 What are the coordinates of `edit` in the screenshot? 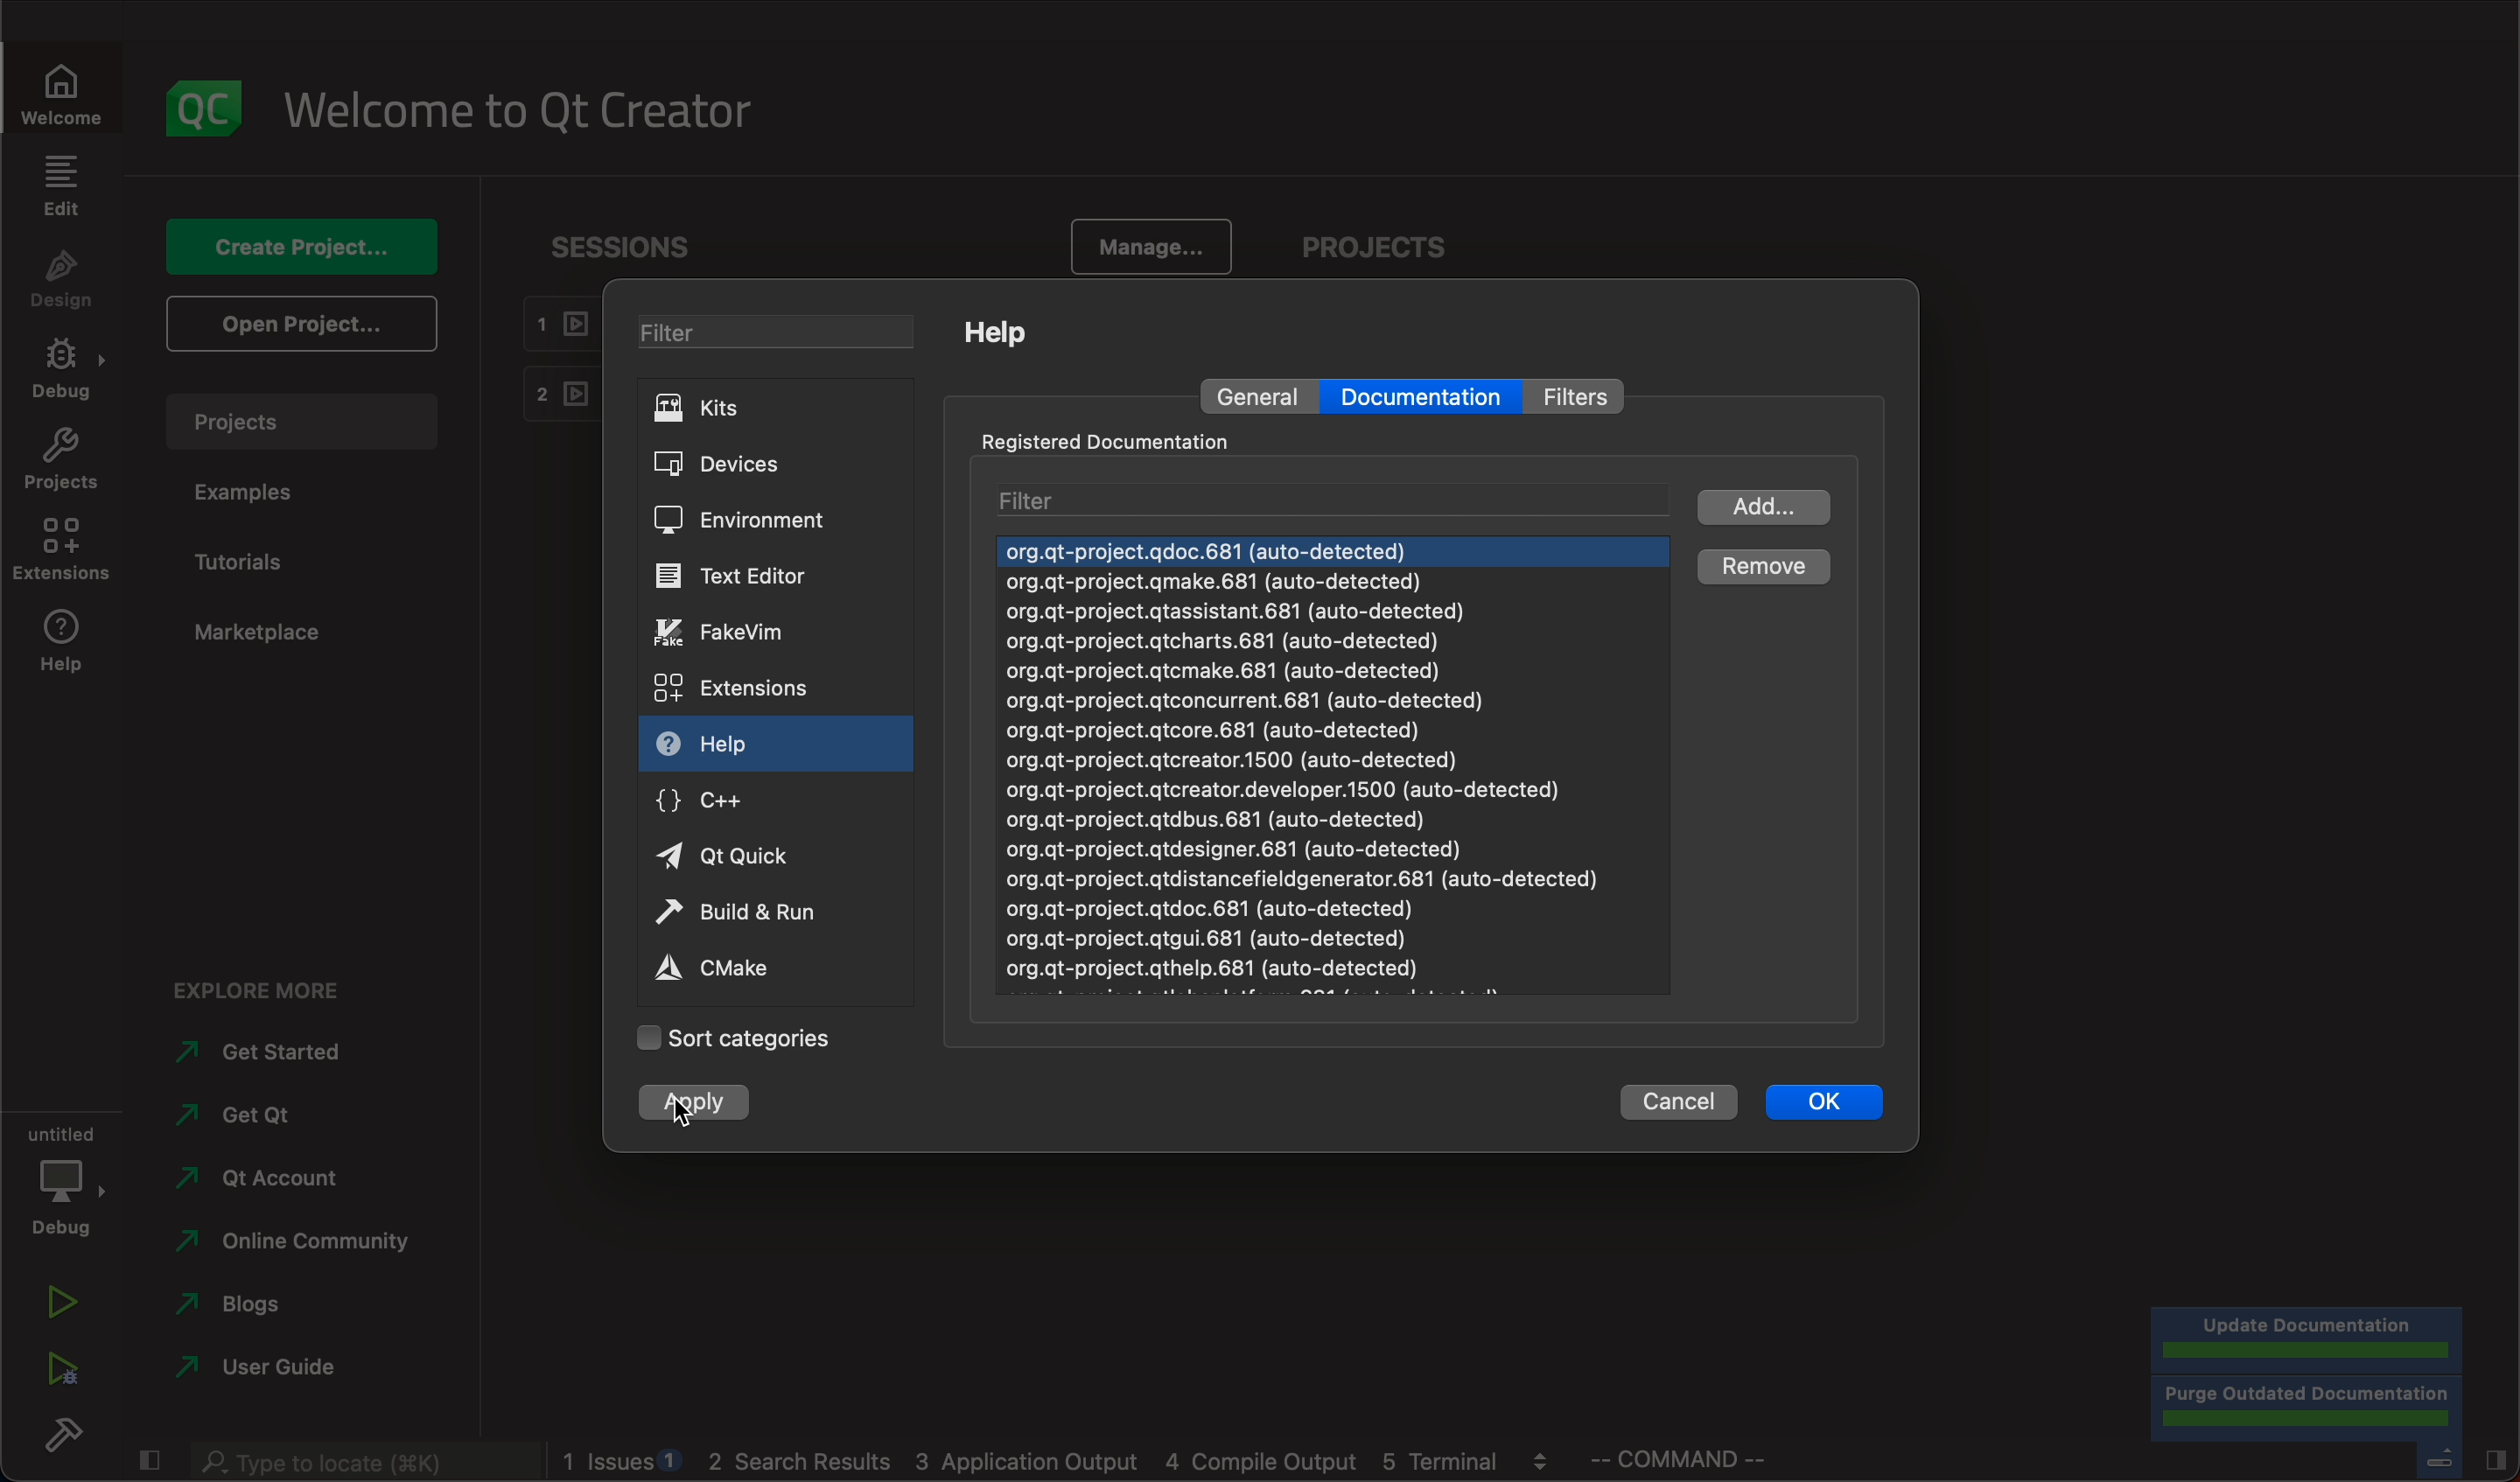 It's located at (67, 191).